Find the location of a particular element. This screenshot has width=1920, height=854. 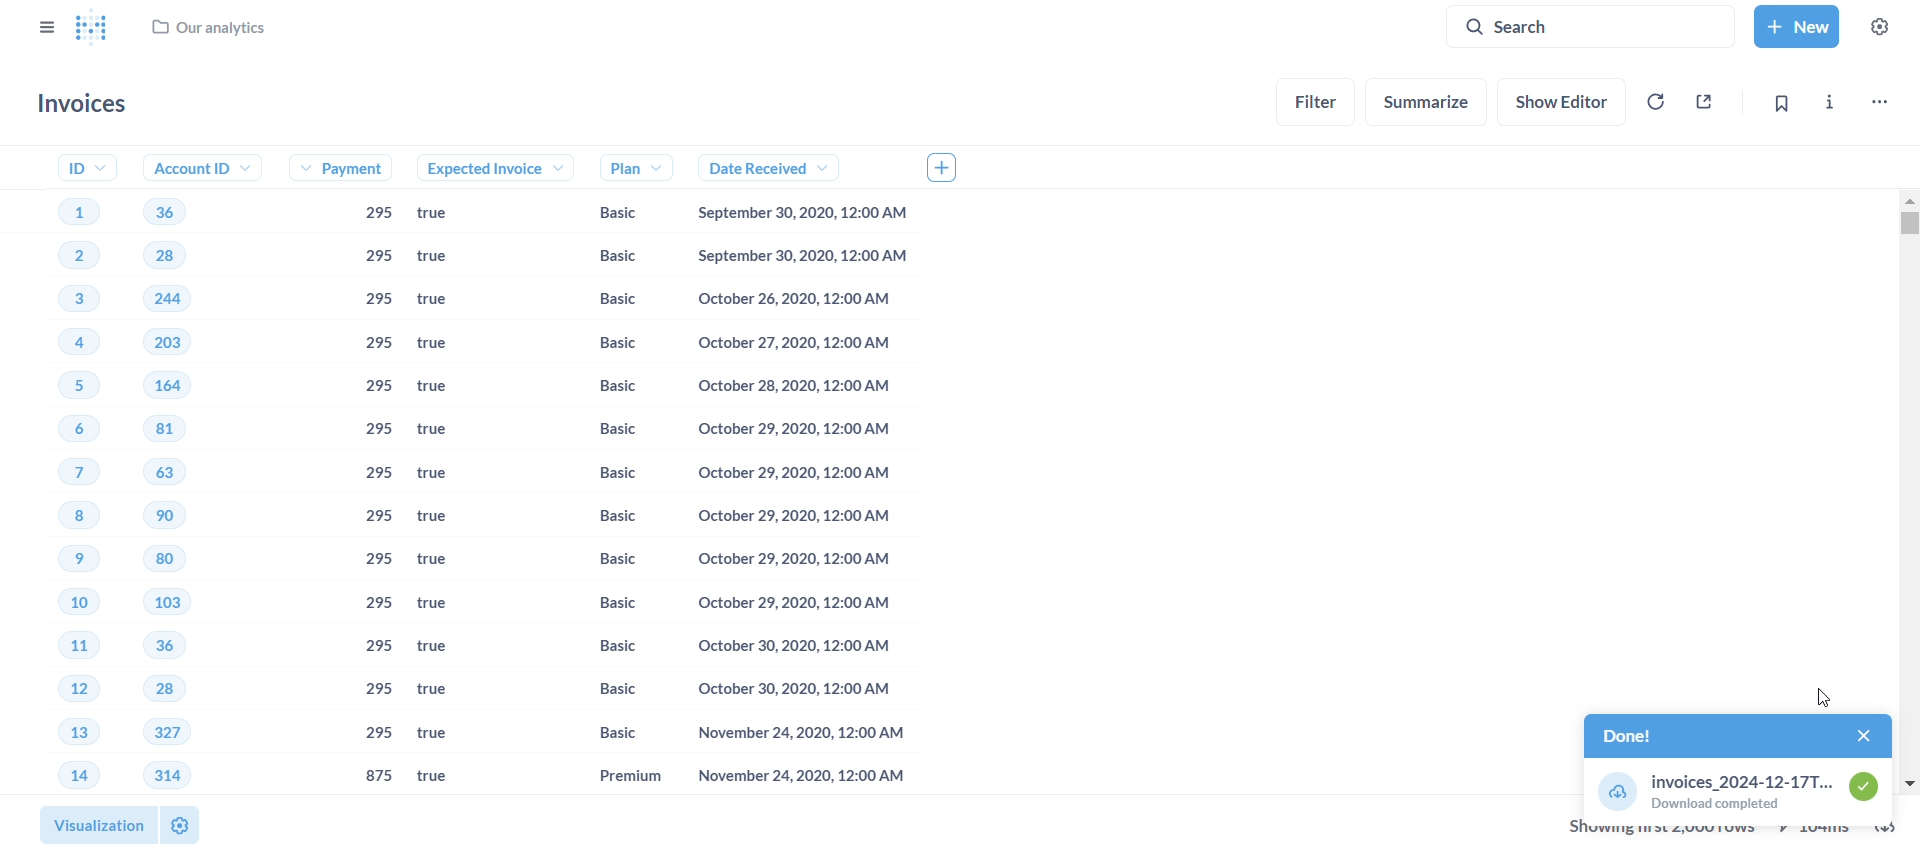

expected voice is located at coordinates (475, 168).